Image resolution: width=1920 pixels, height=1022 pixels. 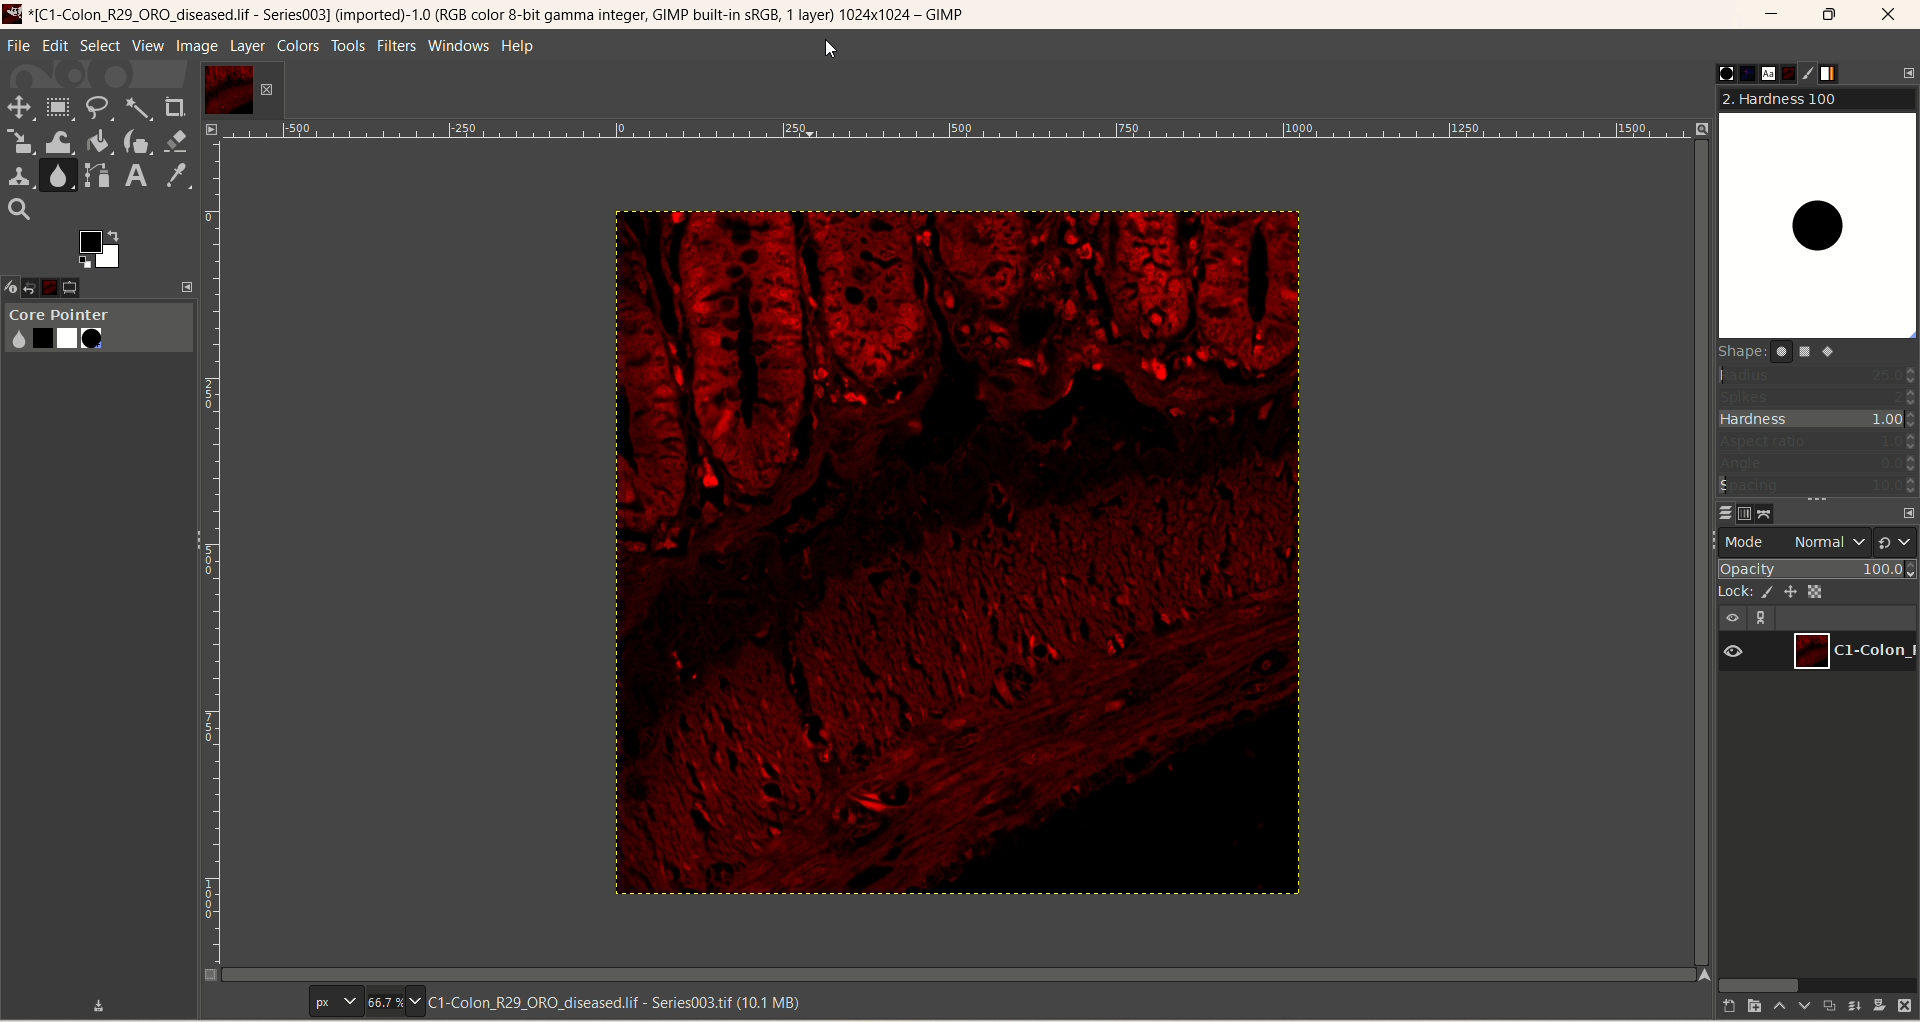 I want to click on clone tool, so click(x=18, y=175).